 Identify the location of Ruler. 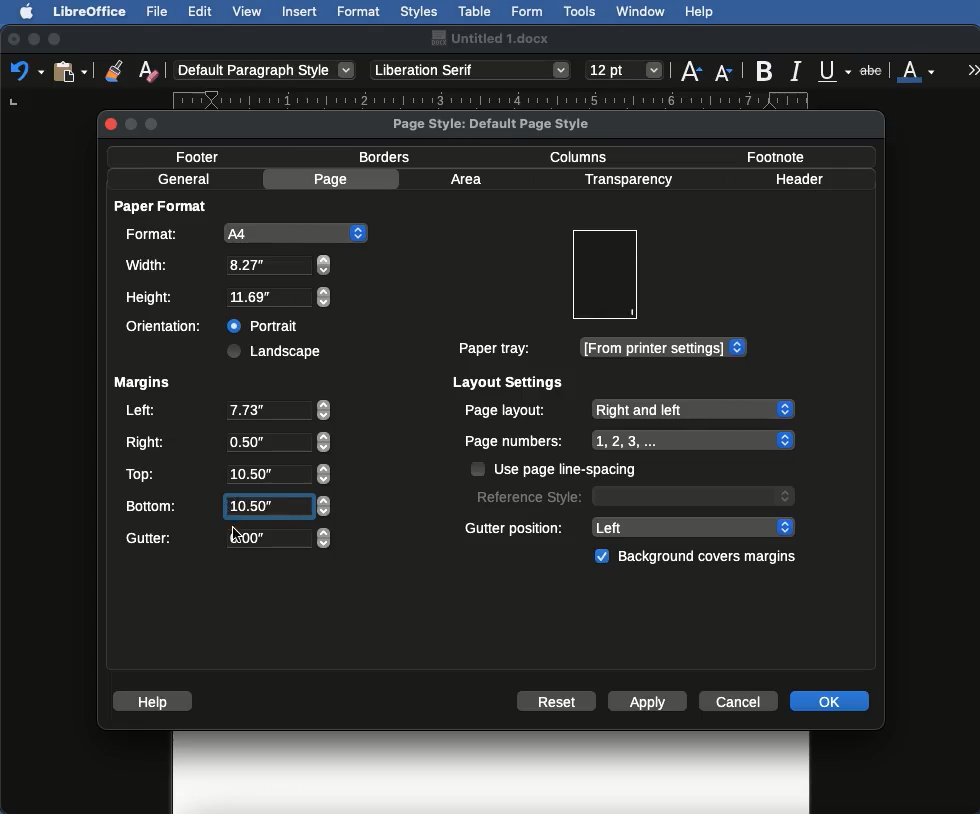
(505, 100).